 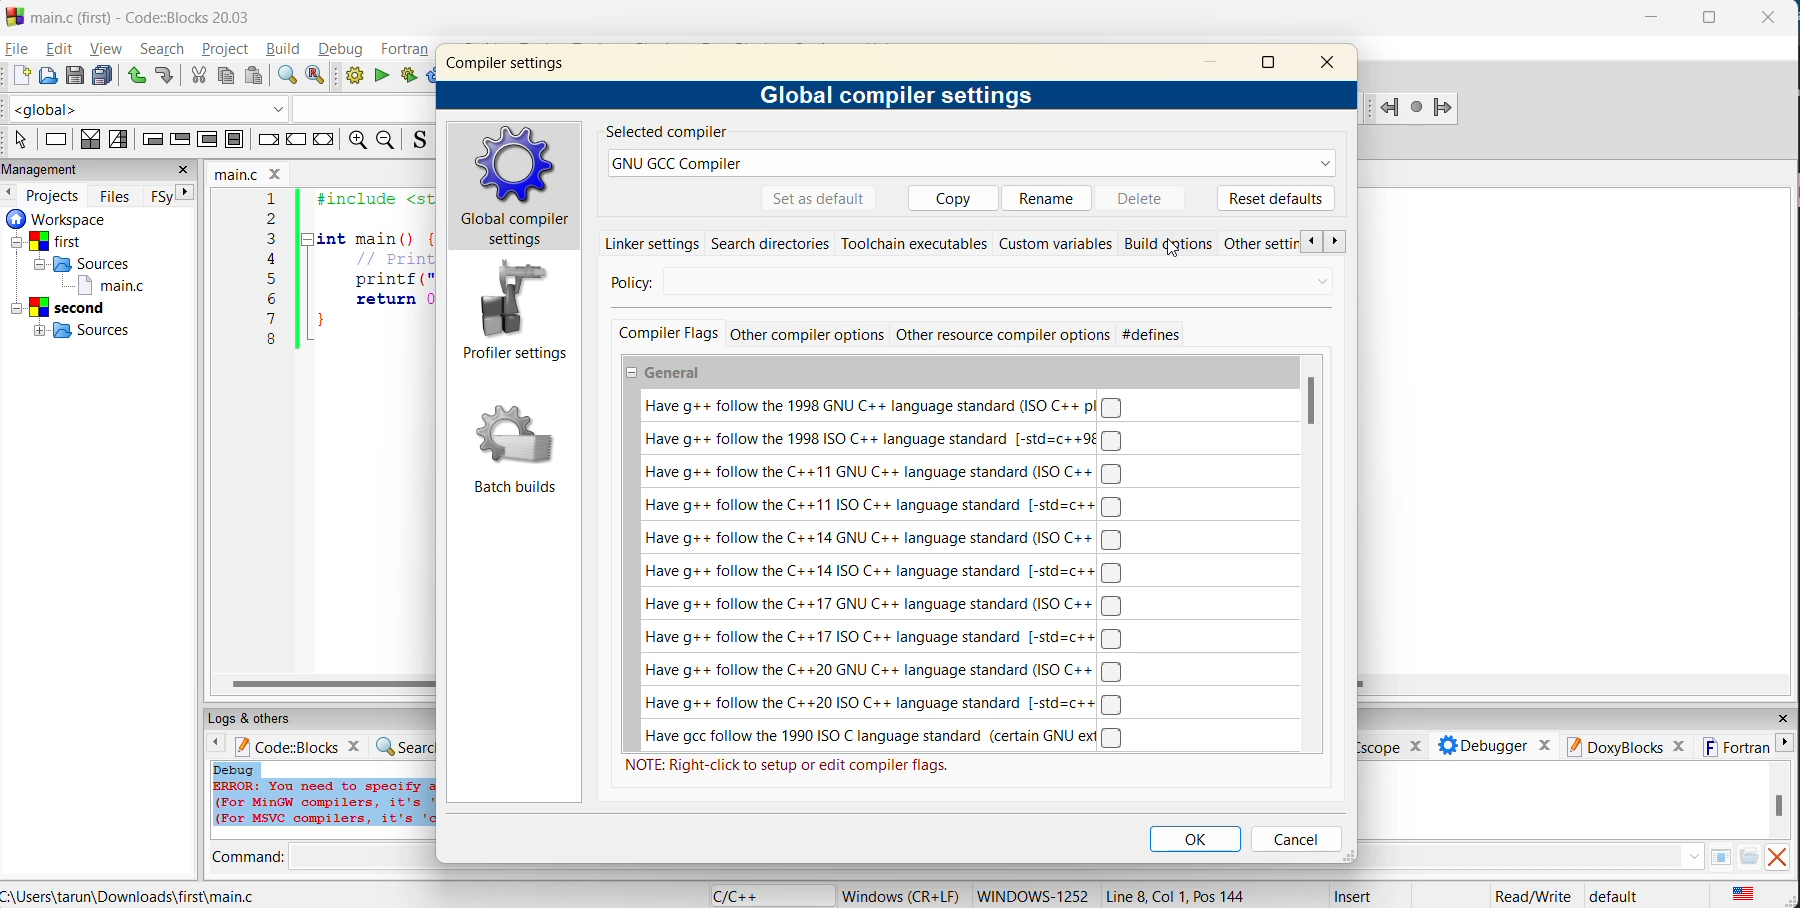 I want to click on close, so click(x=1336, y=62).